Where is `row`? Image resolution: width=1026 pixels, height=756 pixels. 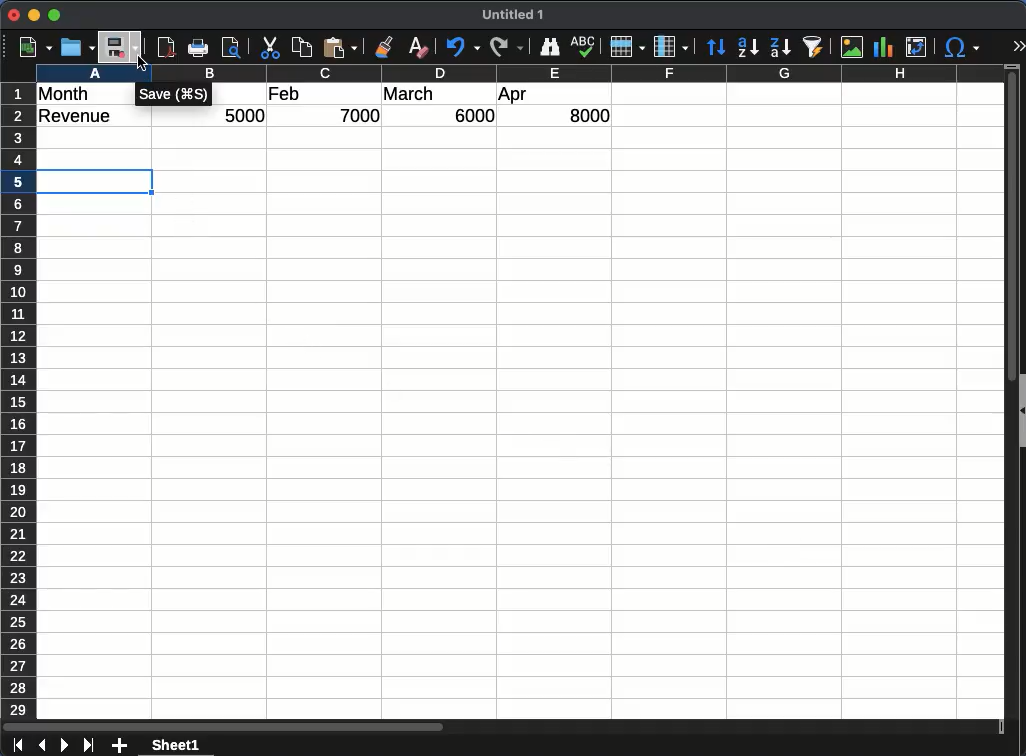
row is located at coordinates (18, 400).